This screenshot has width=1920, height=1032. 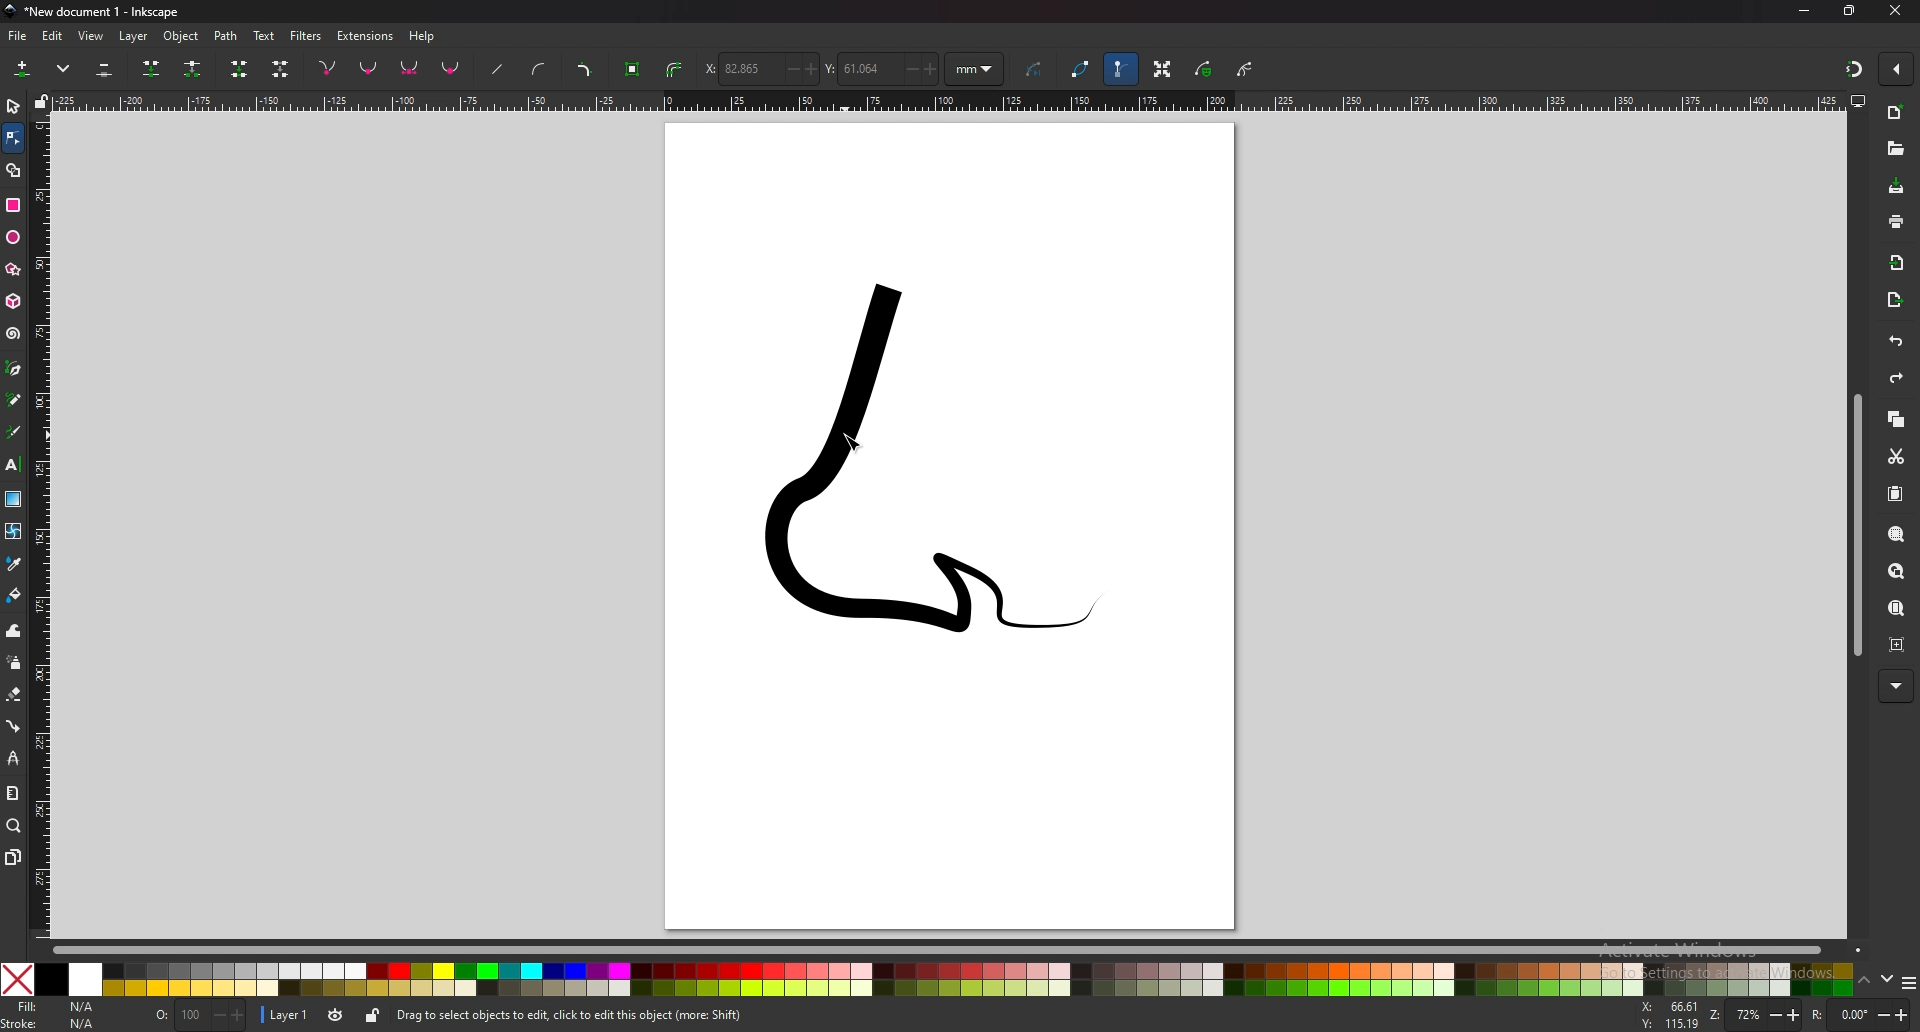 I want to click on lock, so click(x=374, y=1015).